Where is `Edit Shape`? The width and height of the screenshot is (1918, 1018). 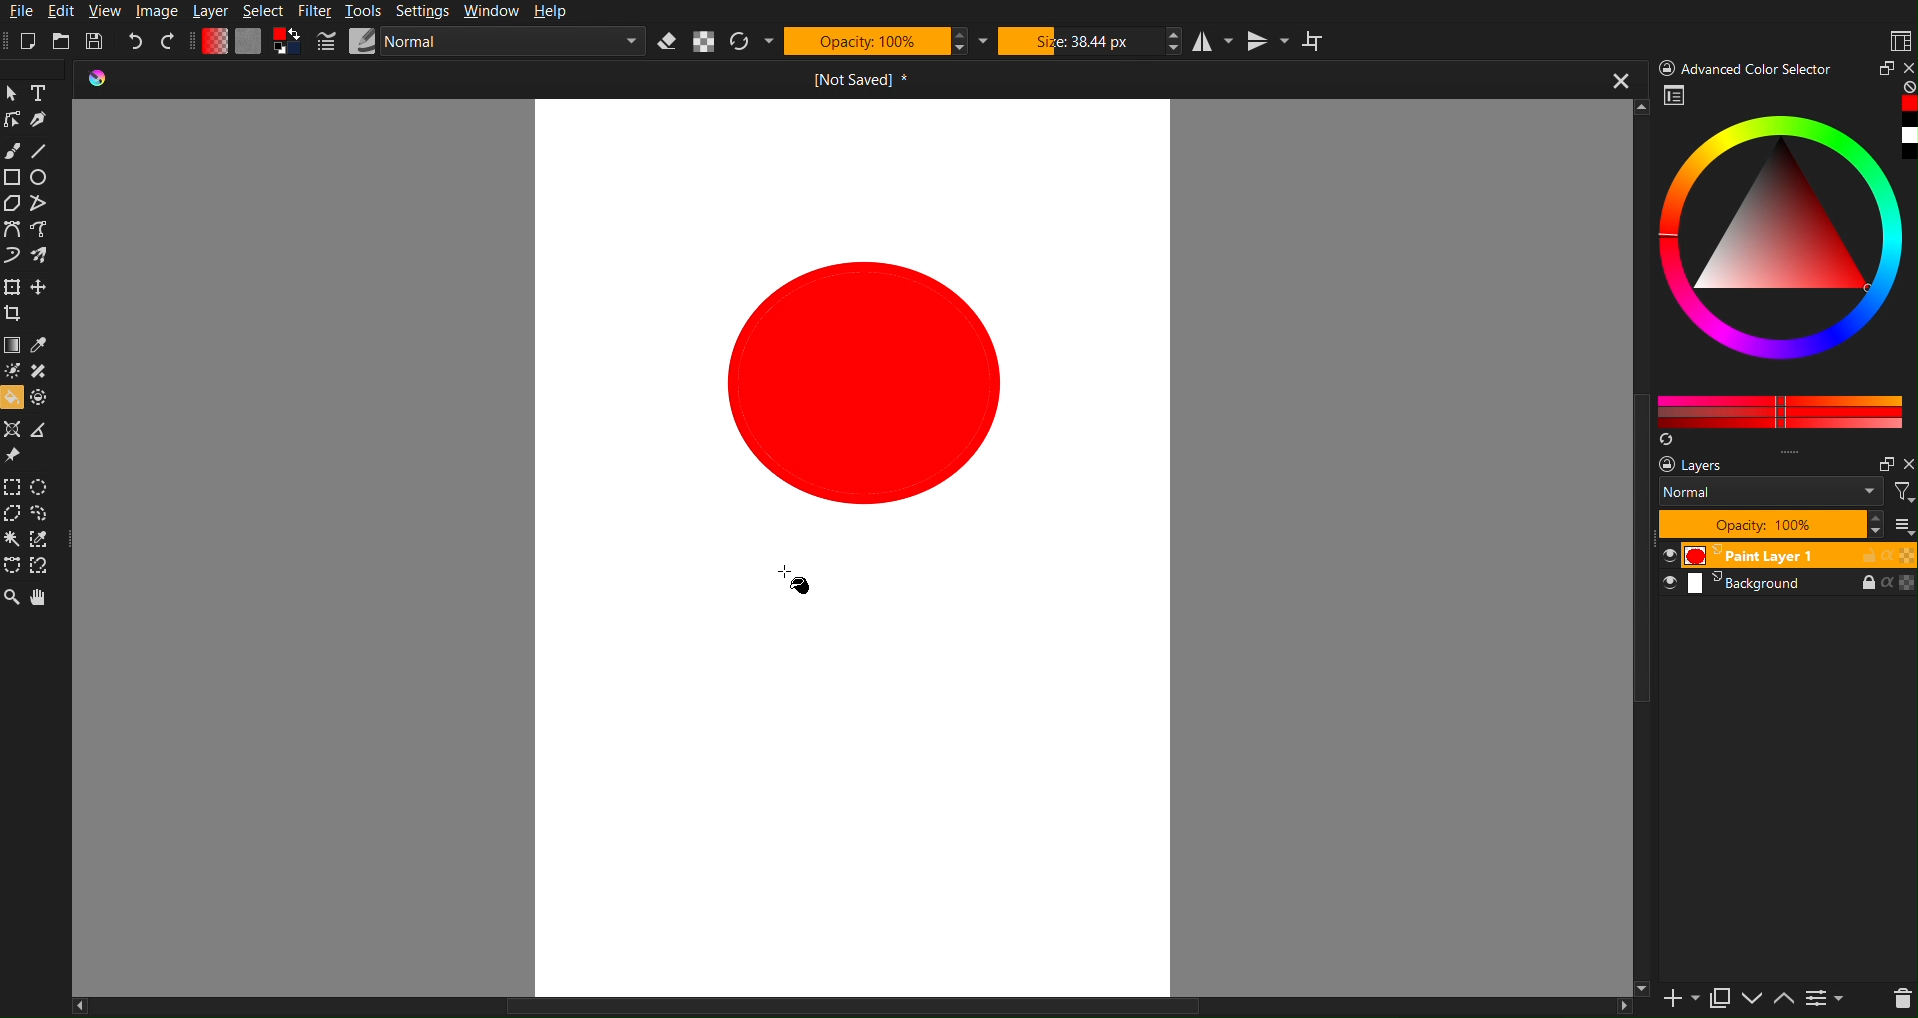 Edit Shape is located at coordinates (12, 121).